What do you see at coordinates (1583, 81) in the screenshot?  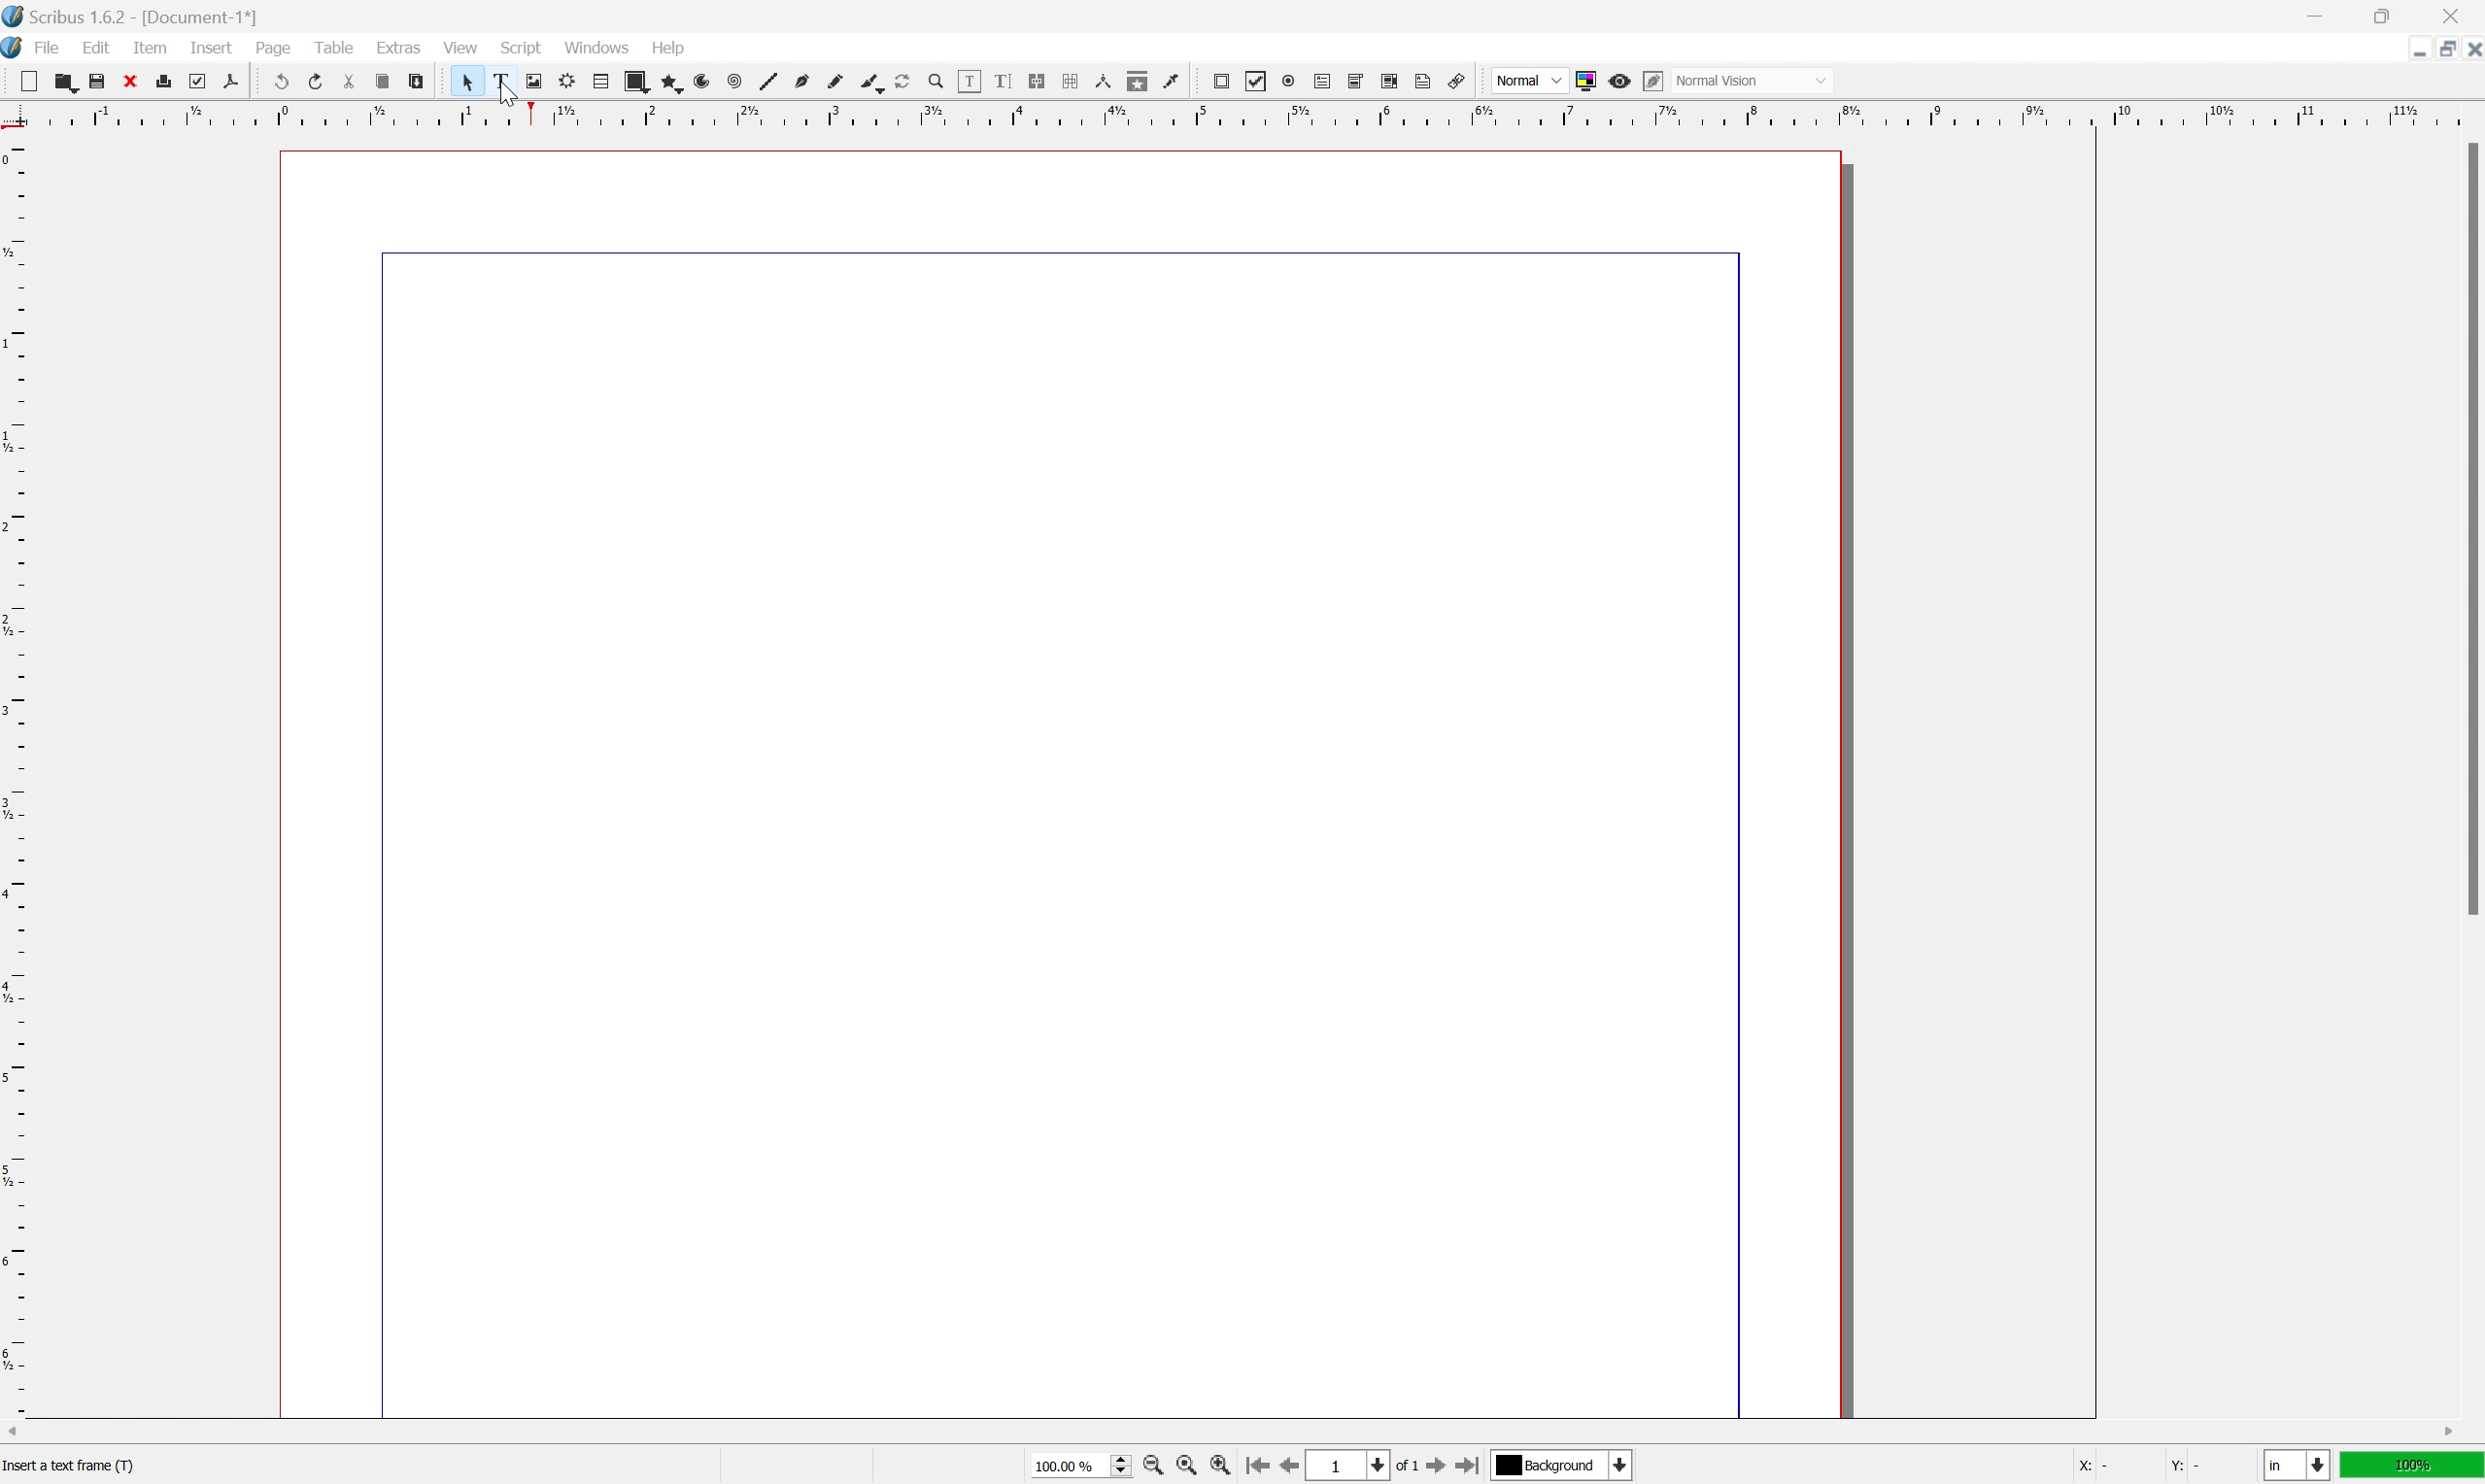 I see `toggle color management system` at bounding box center [1583, 81].